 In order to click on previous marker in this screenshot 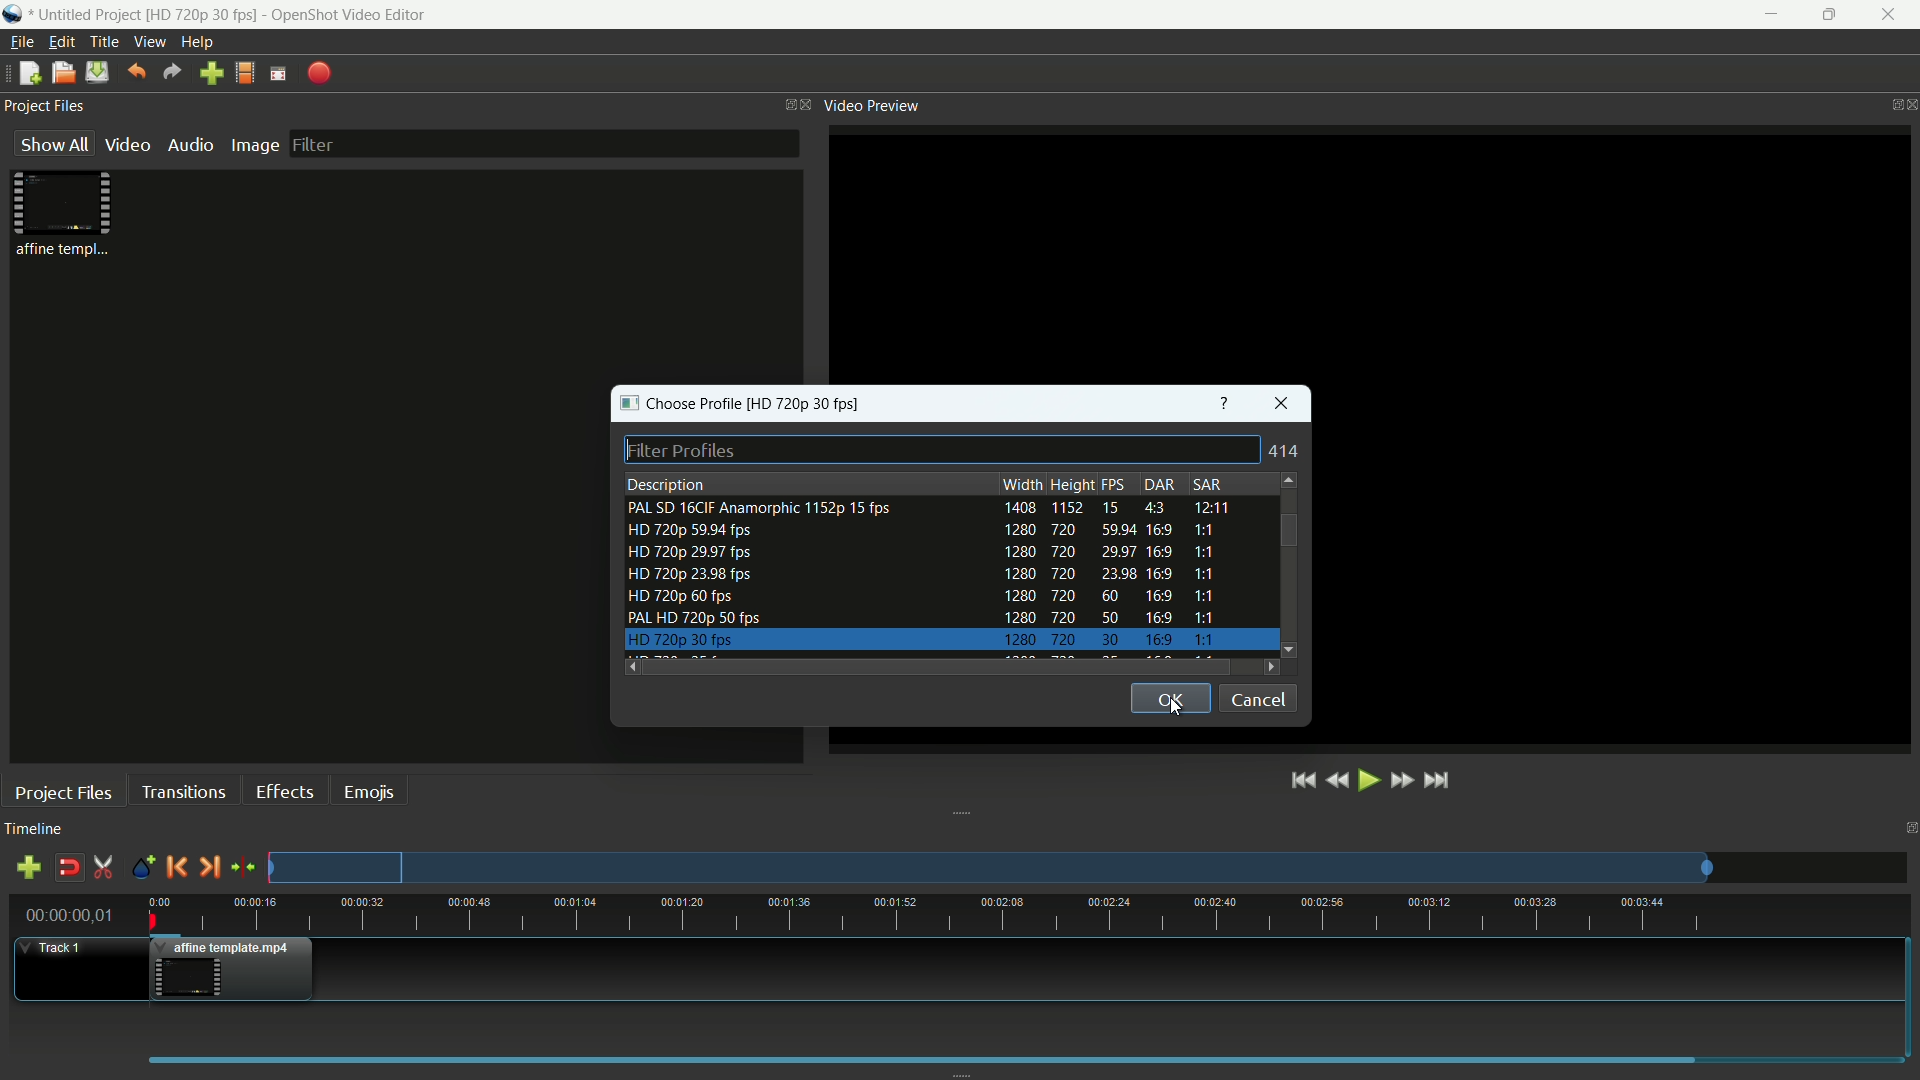, I will do `click(176, 866)`.